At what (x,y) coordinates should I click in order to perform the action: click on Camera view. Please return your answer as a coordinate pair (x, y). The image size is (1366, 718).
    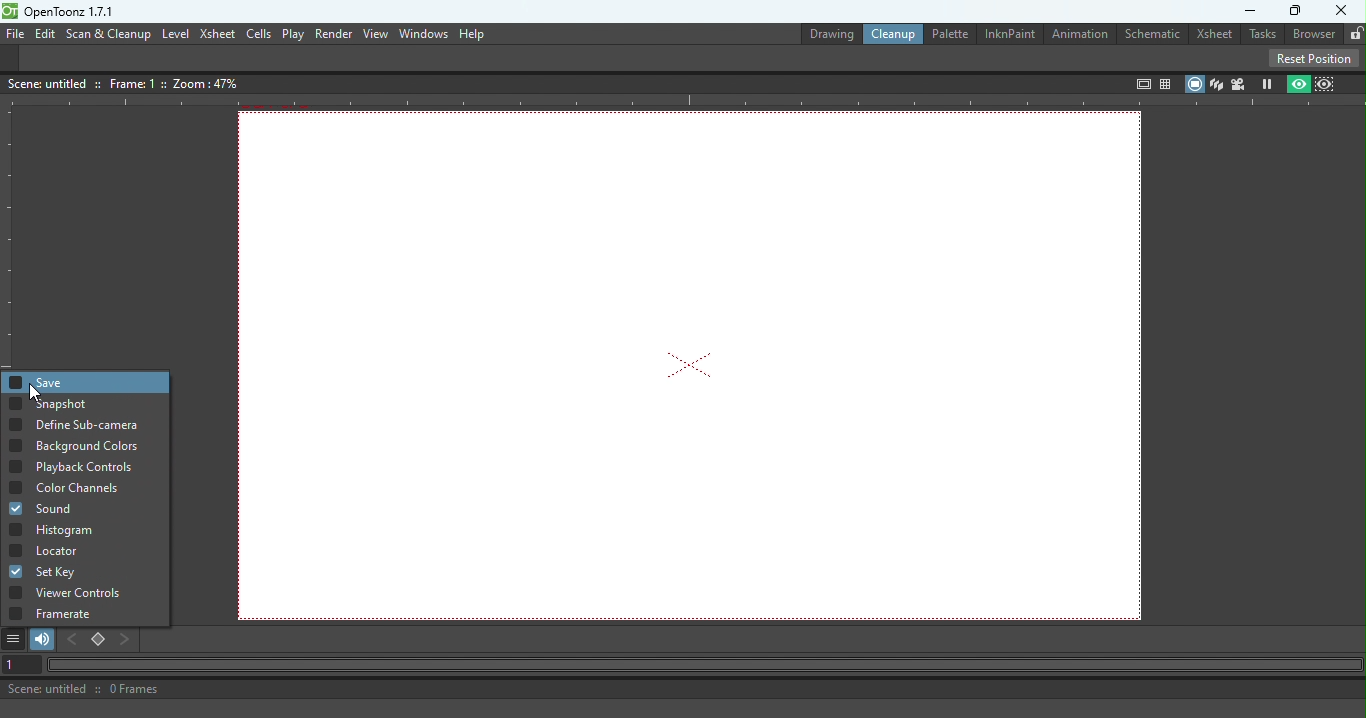
    Looking at the image, I should click on (1239, 84).